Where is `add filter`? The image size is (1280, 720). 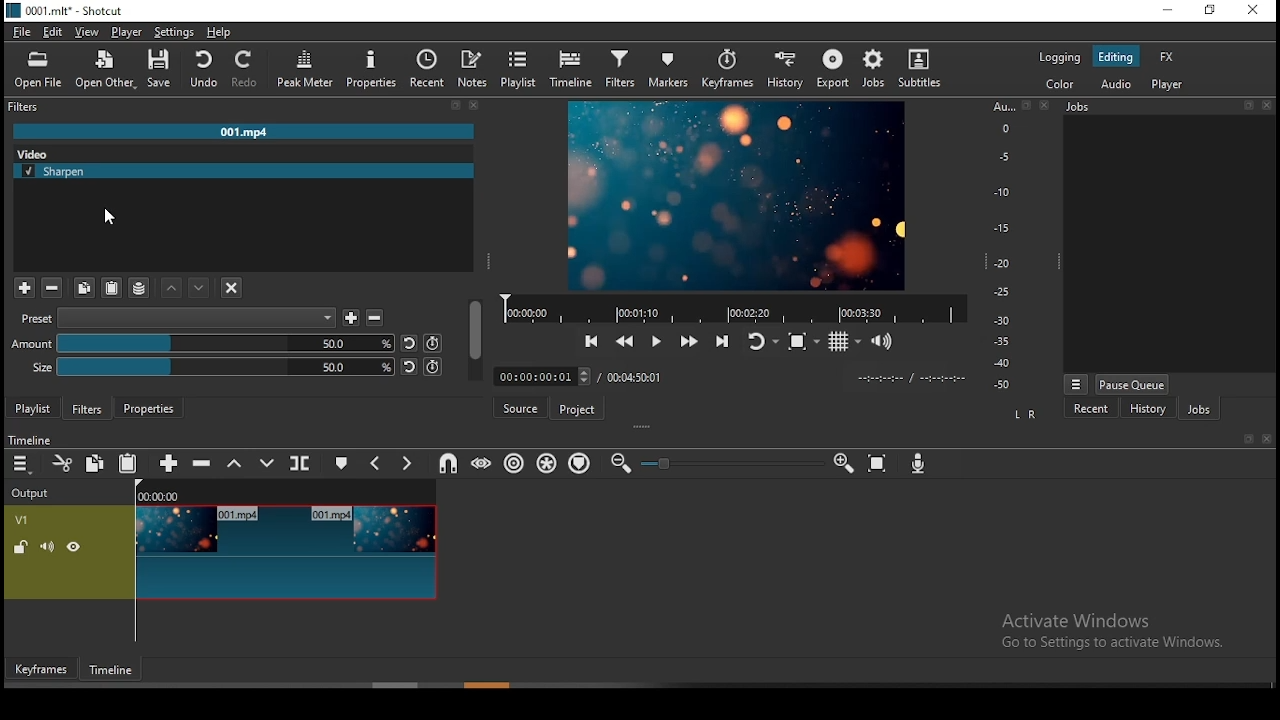 add filter is located at coordinates (23, 288).